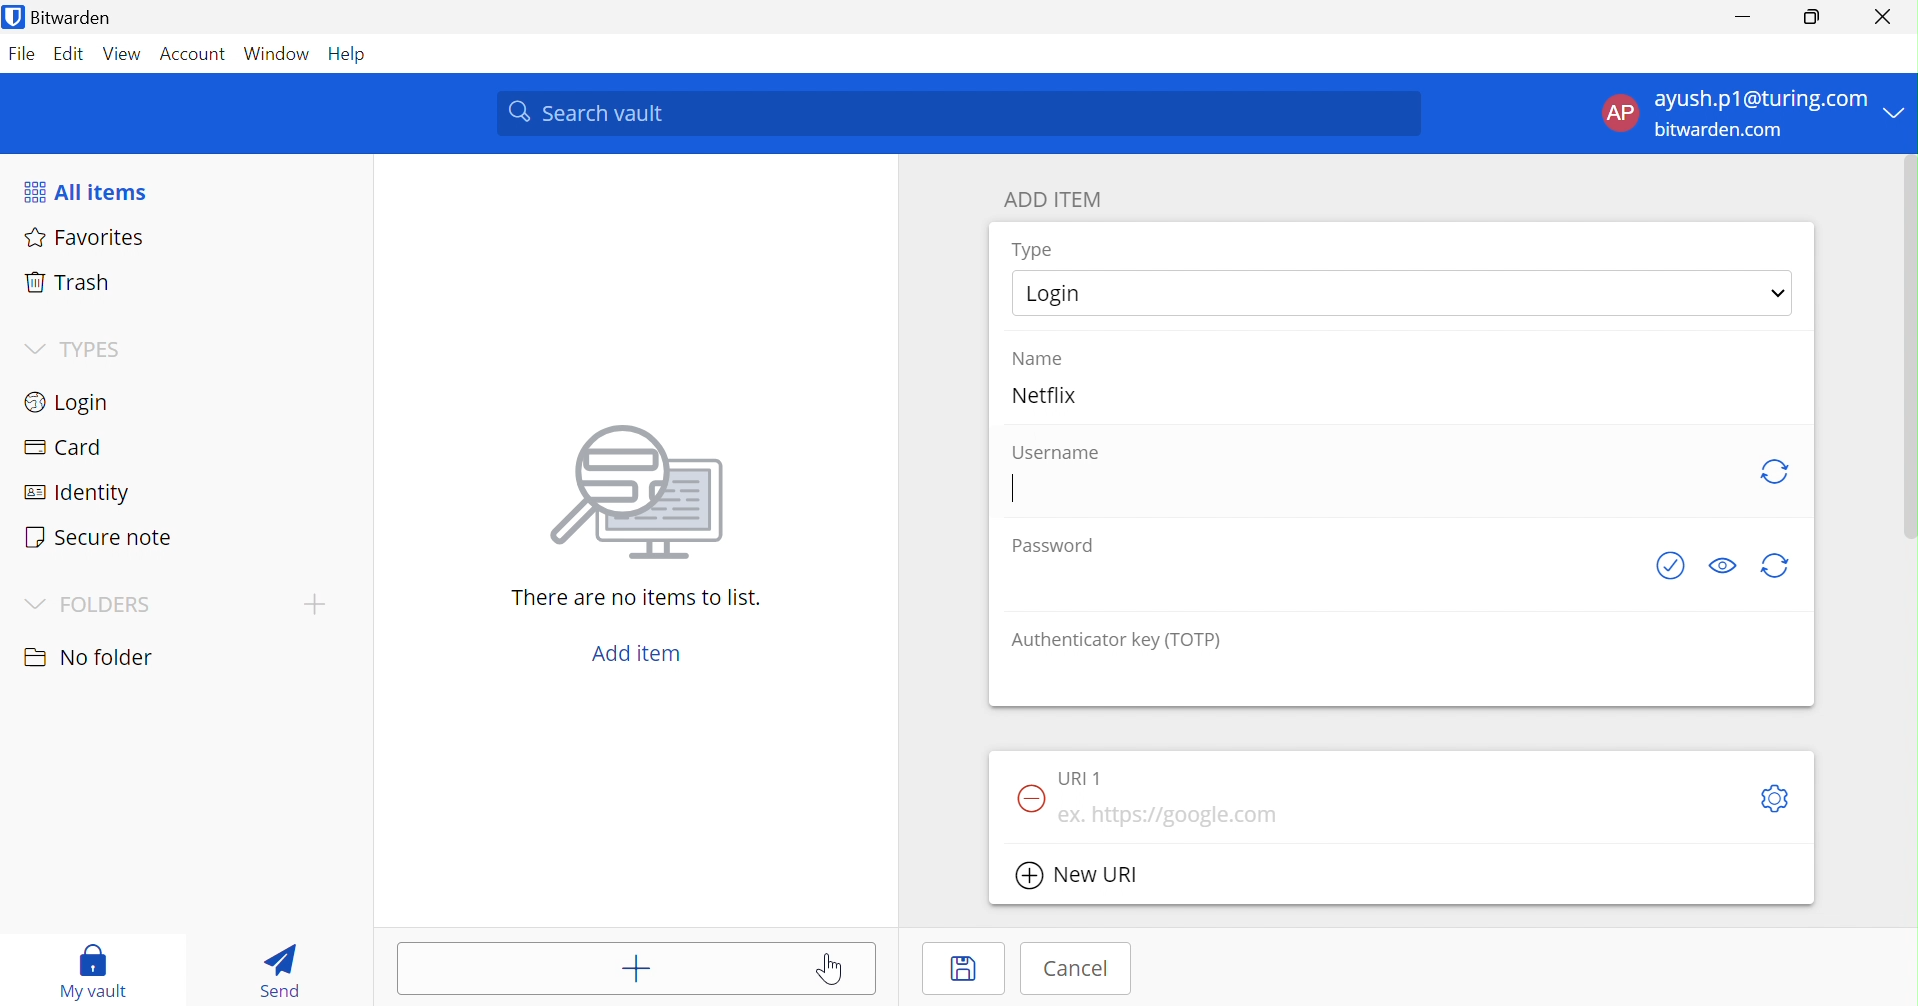  Describe the element at coordinates (1080, 778) in the screenshot. I see `URl 1` at that location.